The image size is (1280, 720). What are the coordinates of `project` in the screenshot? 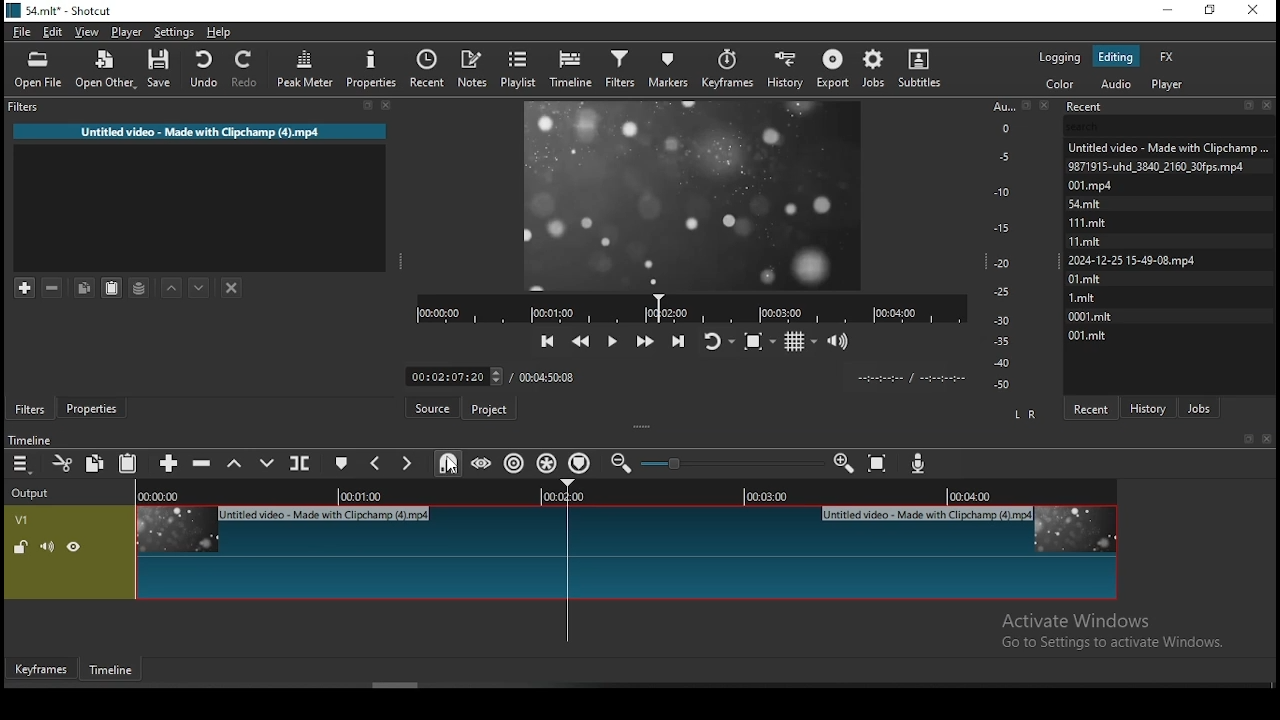 It's located at (487, 409).